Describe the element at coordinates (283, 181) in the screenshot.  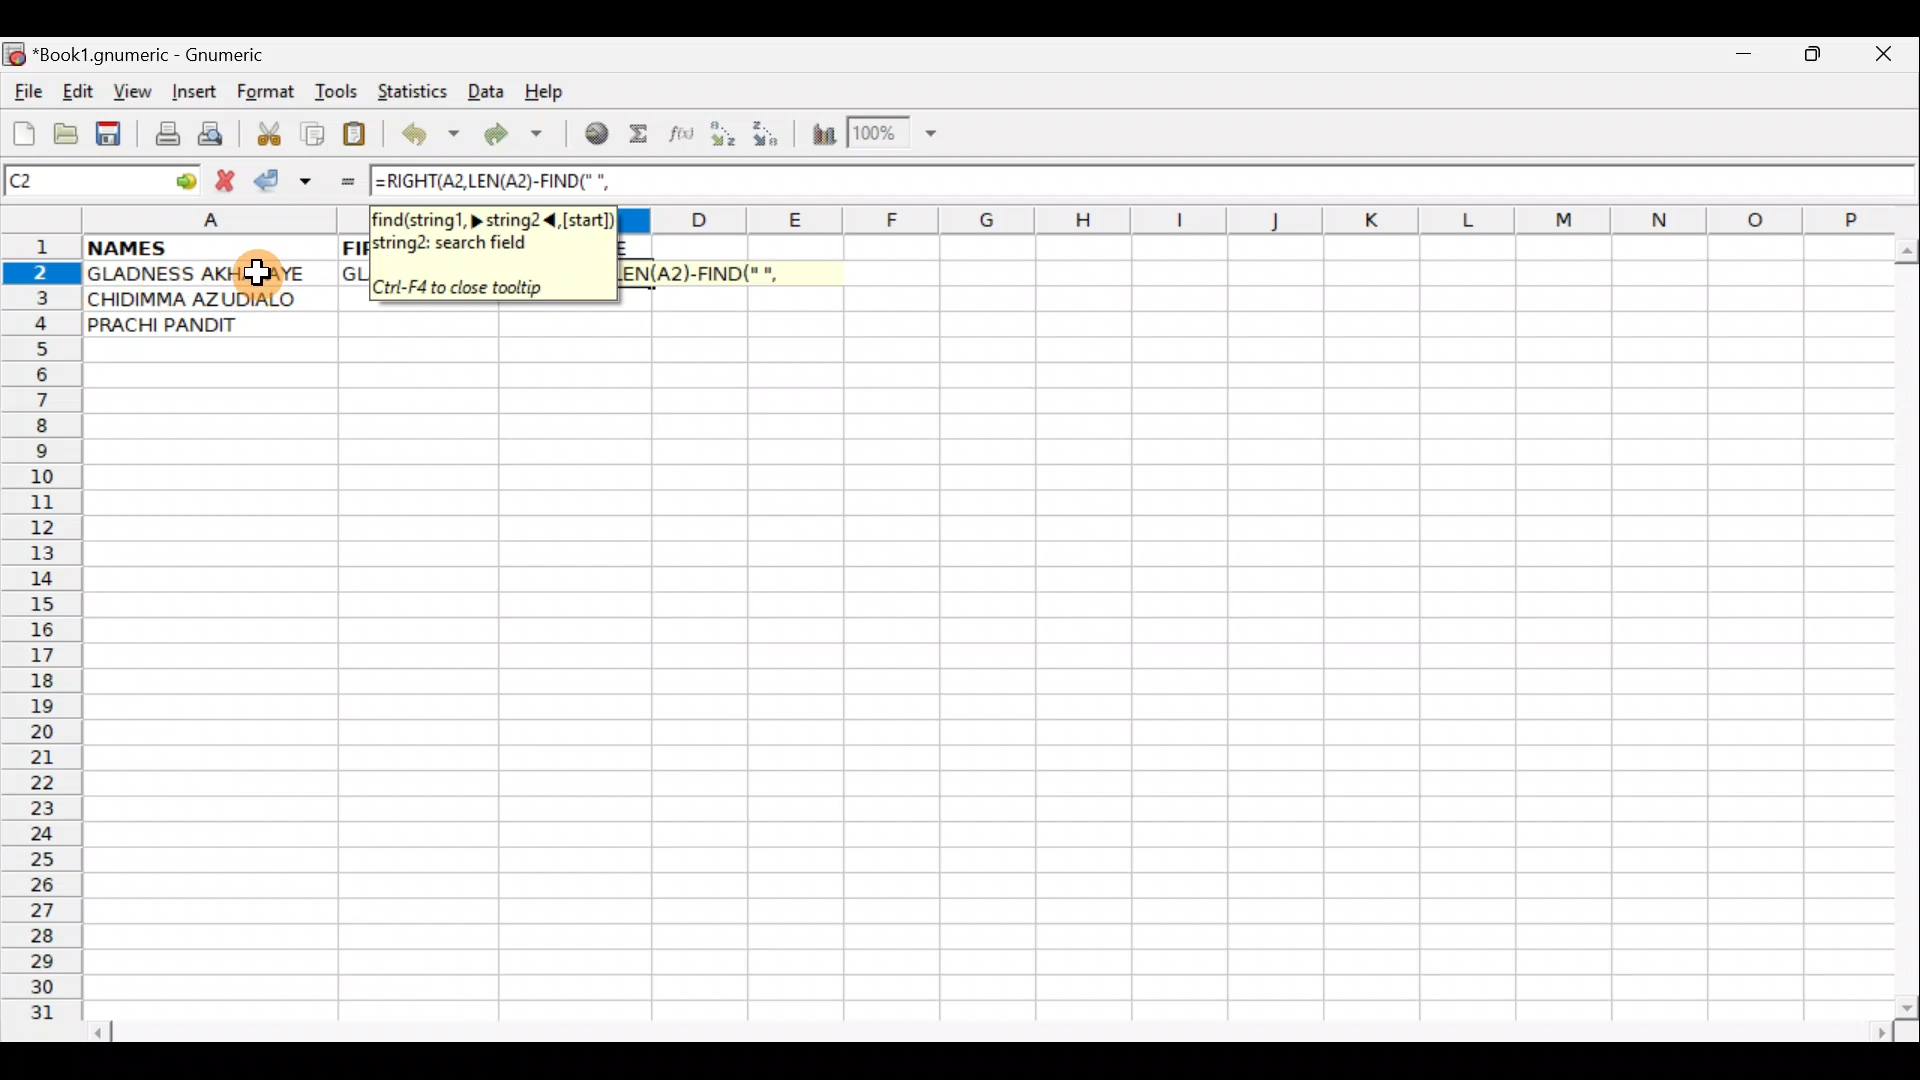
I see `Accept change` at that location.